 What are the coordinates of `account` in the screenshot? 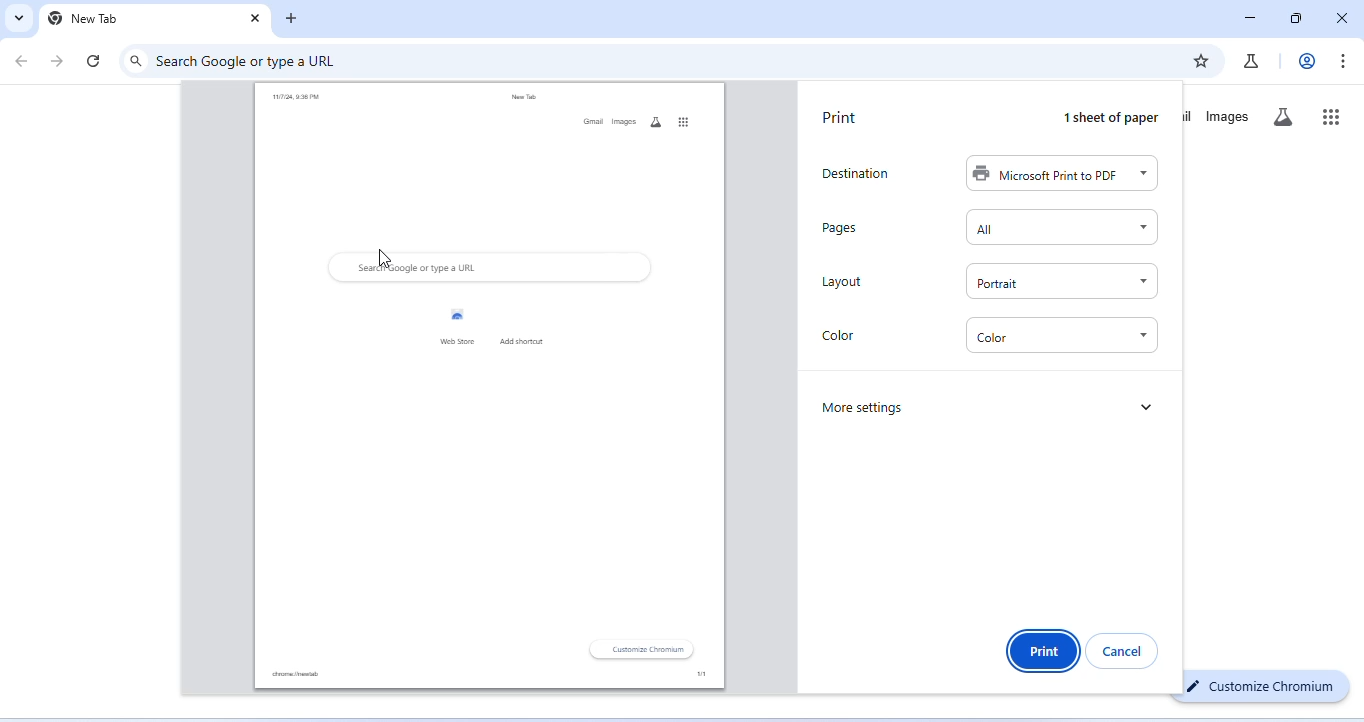 It's located at (1304, 61).